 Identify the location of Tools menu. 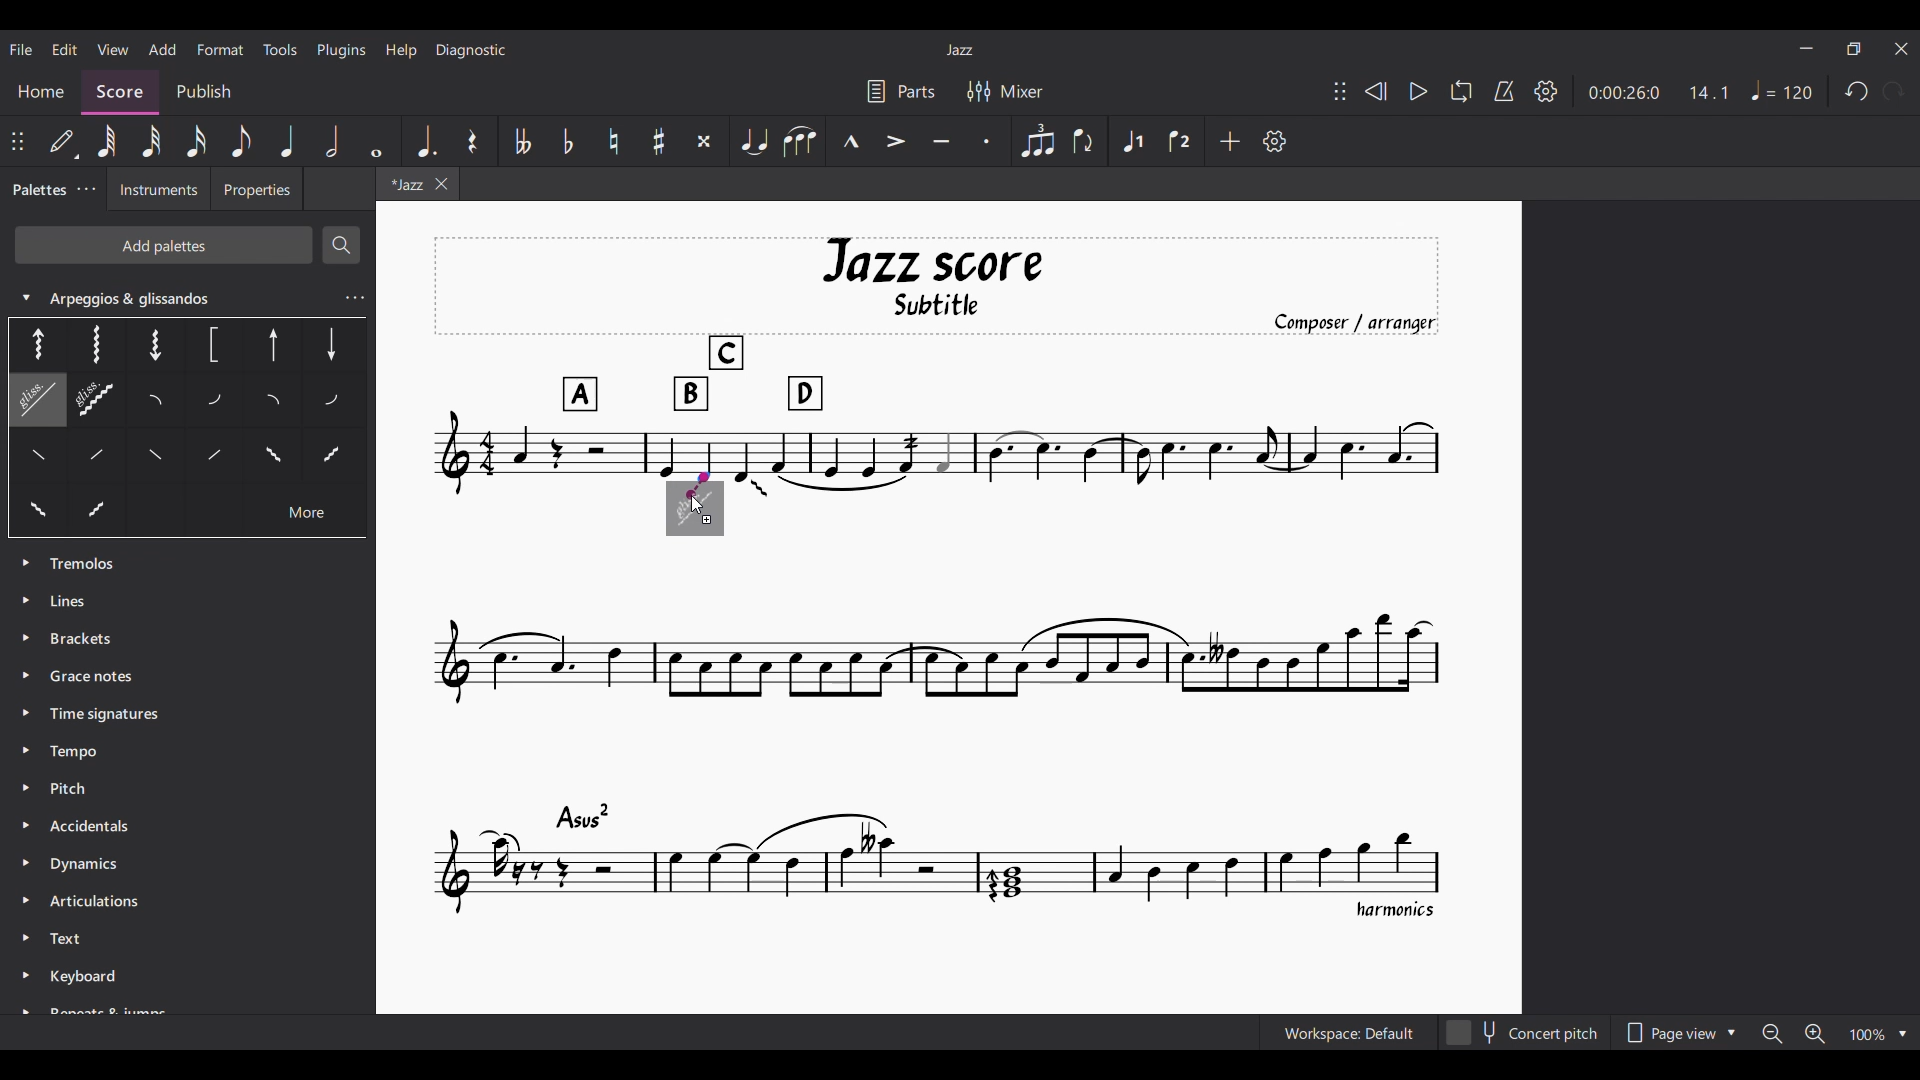
(281, 49).